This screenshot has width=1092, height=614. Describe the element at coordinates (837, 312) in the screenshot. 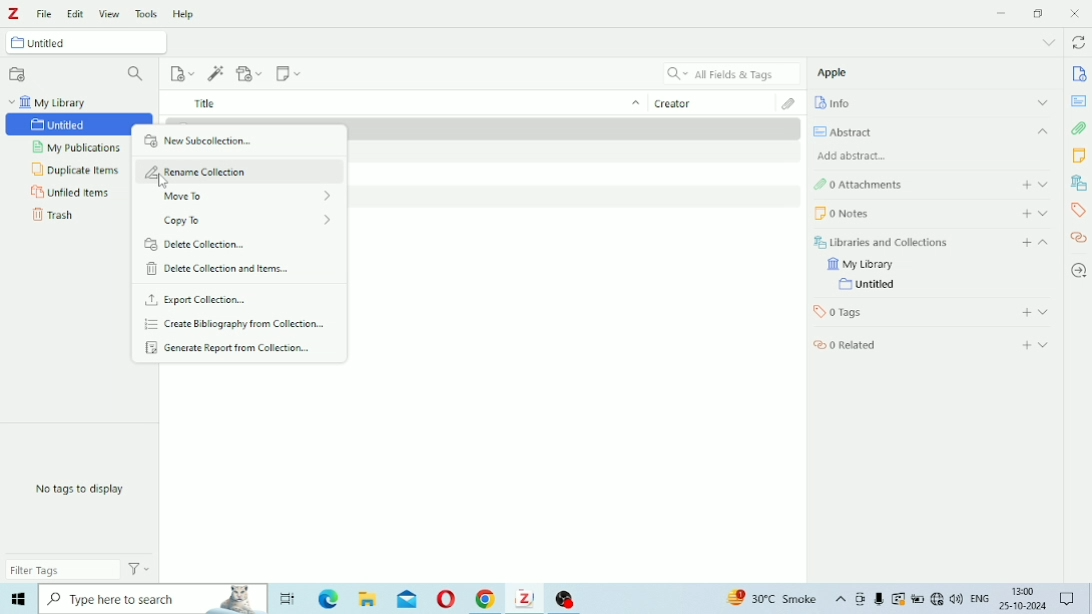

I see `Tags` at that location.